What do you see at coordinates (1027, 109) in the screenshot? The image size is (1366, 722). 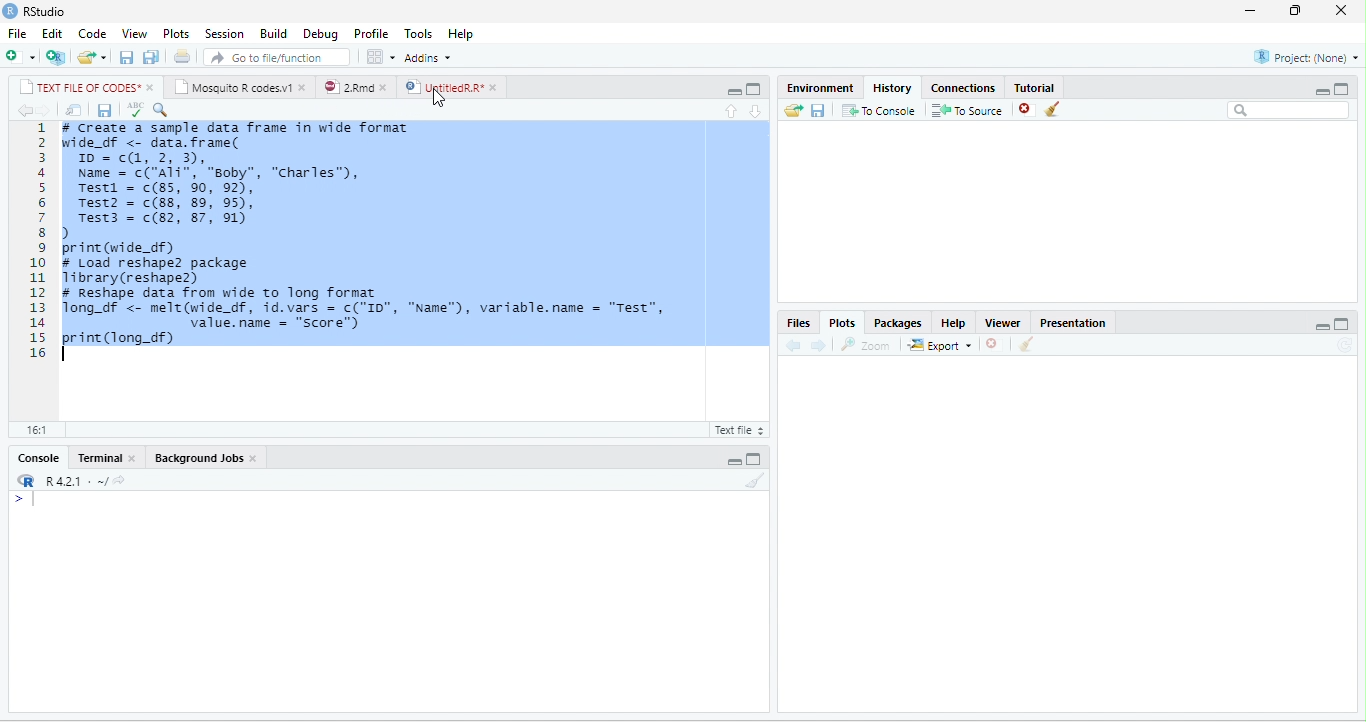 I see `close file` at bounding box center [1027, 109].